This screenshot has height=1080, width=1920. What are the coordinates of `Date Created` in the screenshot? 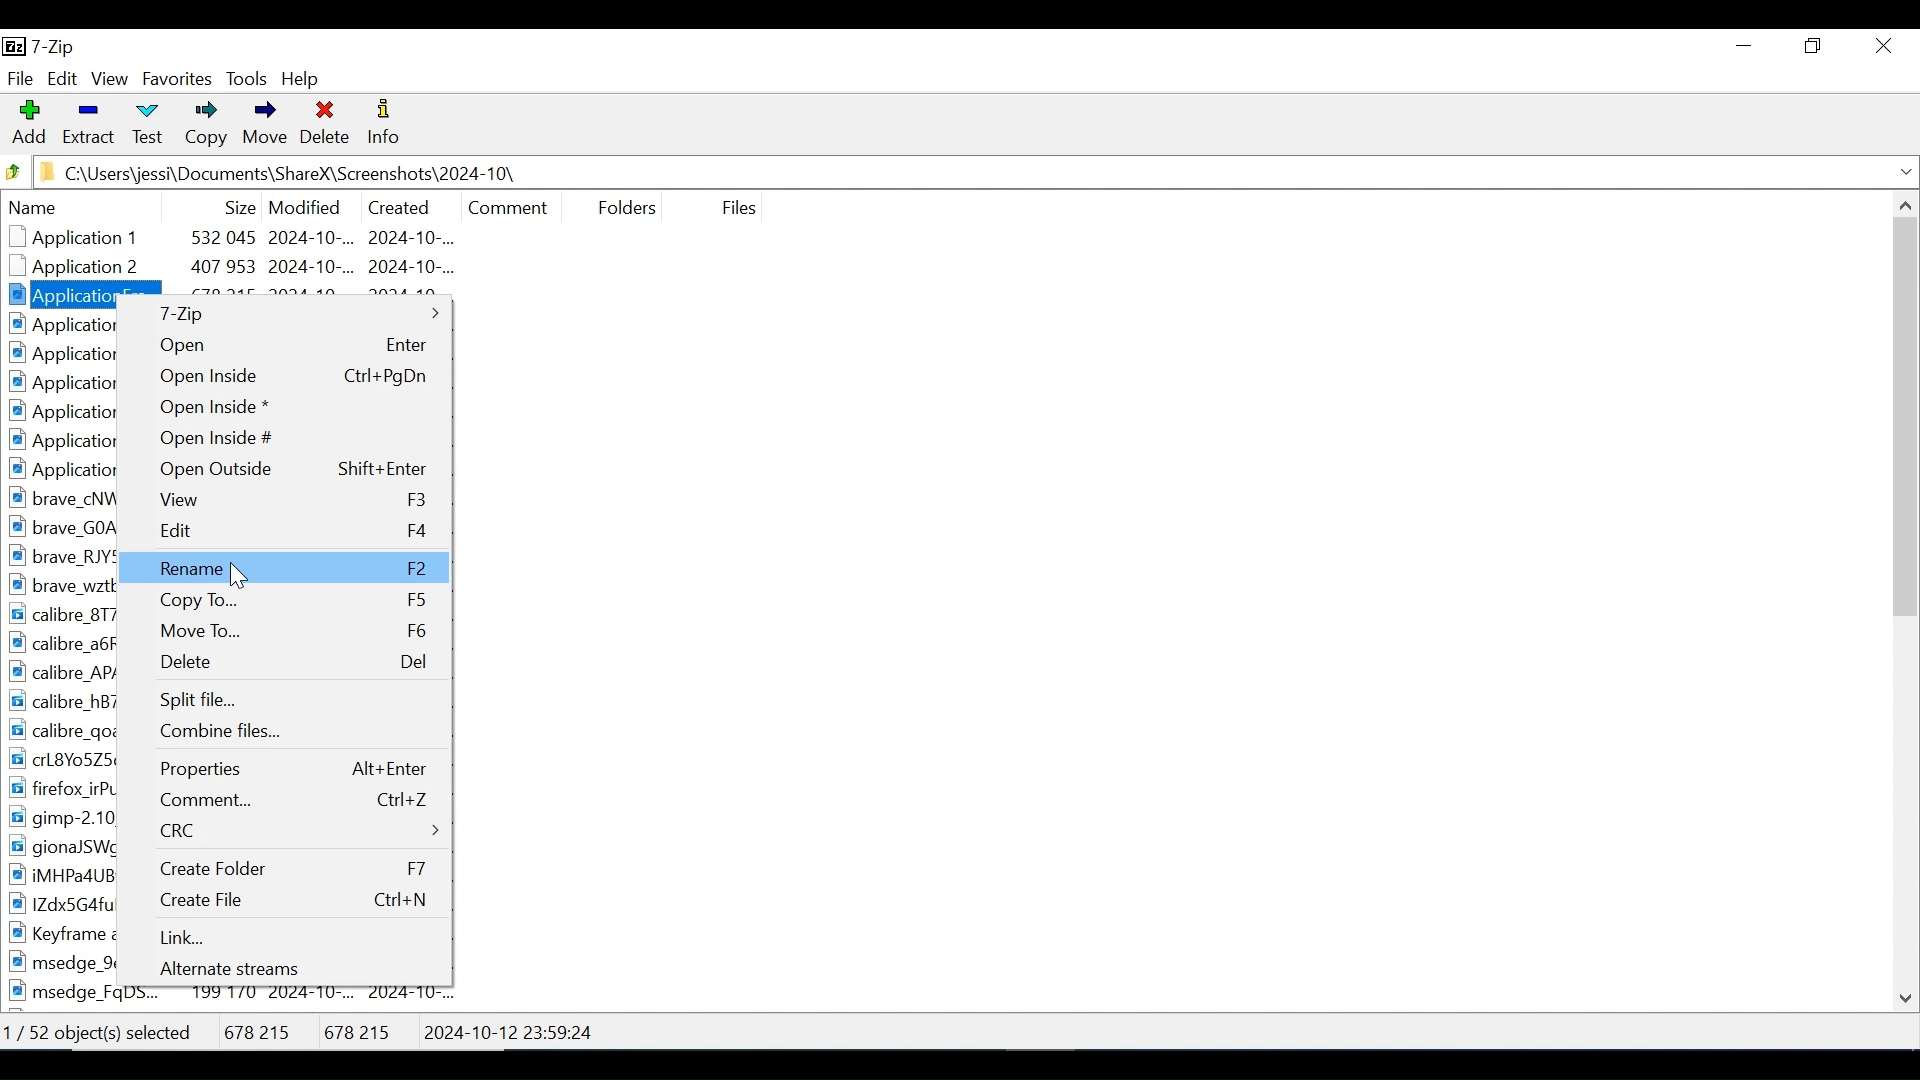 It's located at (397, 204).